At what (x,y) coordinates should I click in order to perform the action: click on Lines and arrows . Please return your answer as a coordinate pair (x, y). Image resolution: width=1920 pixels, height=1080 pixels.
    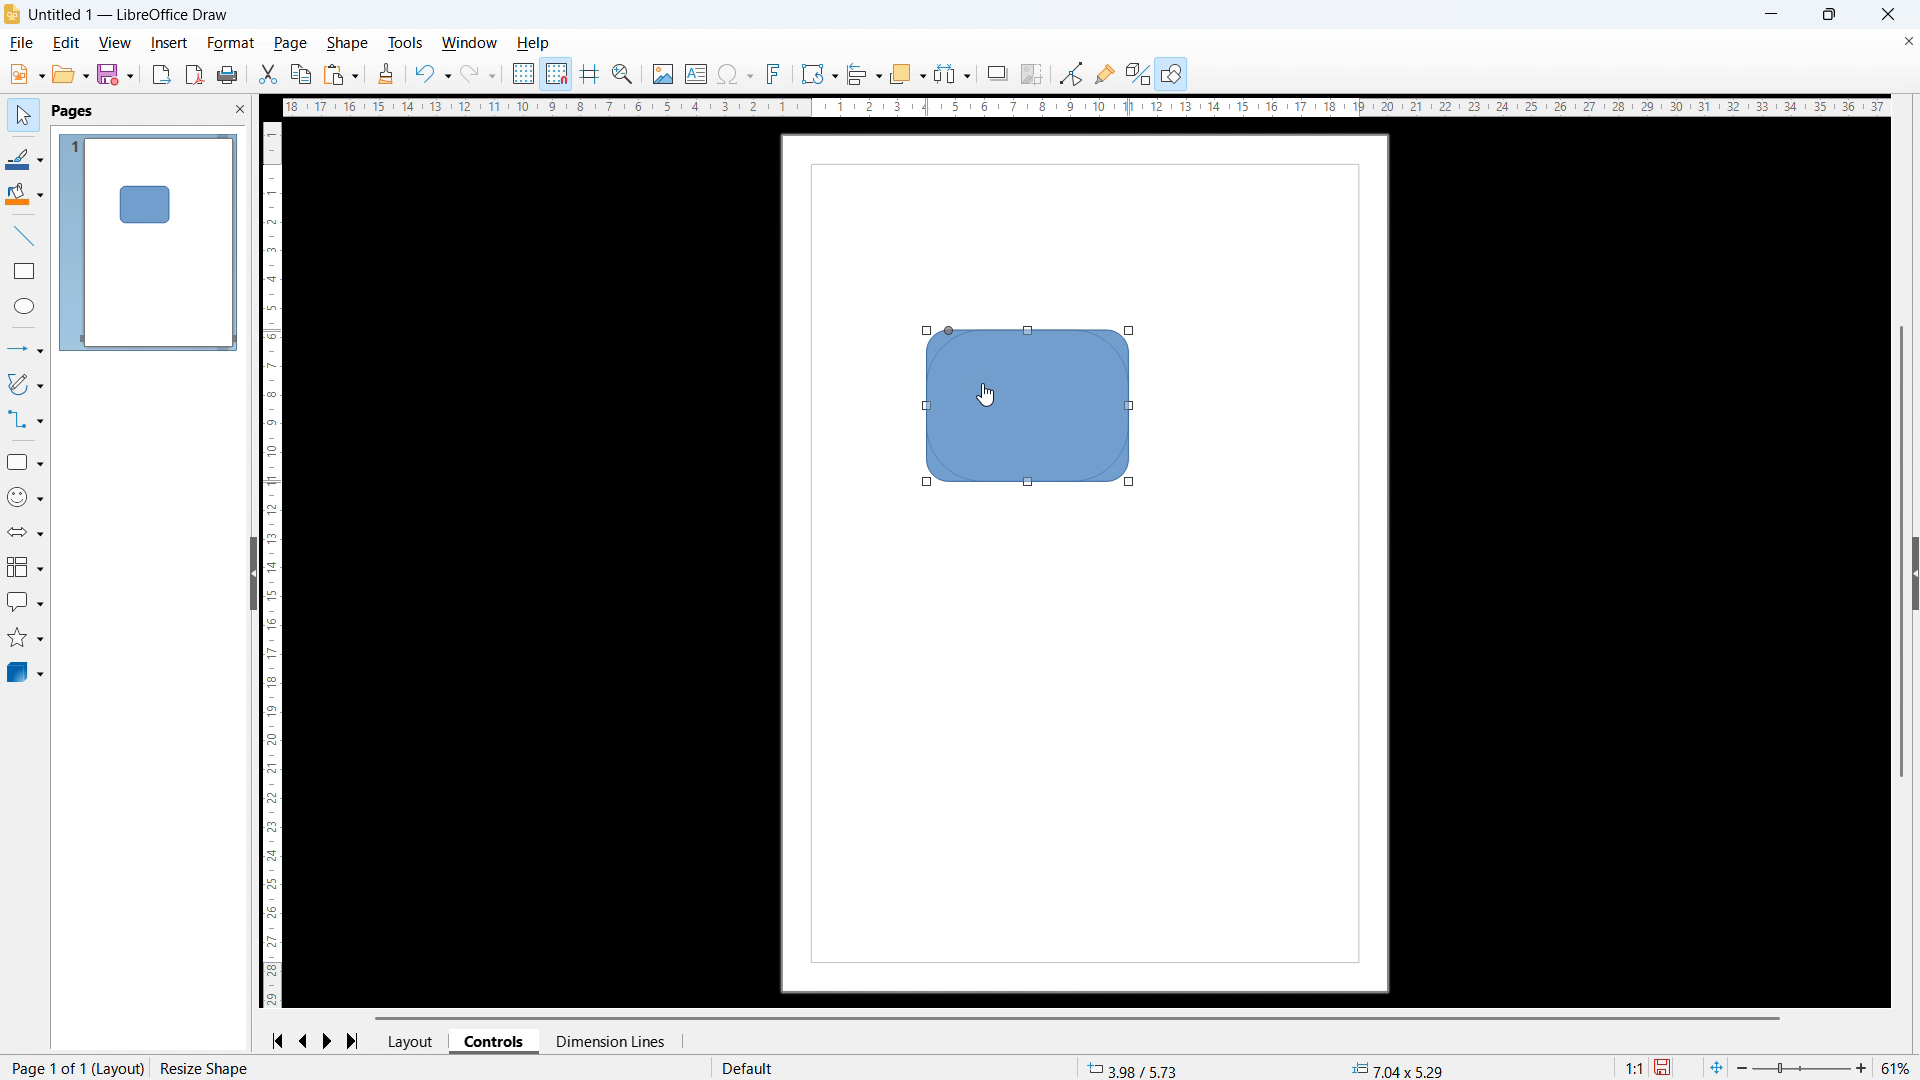
    Looking at the image, I should click on (26, 348).